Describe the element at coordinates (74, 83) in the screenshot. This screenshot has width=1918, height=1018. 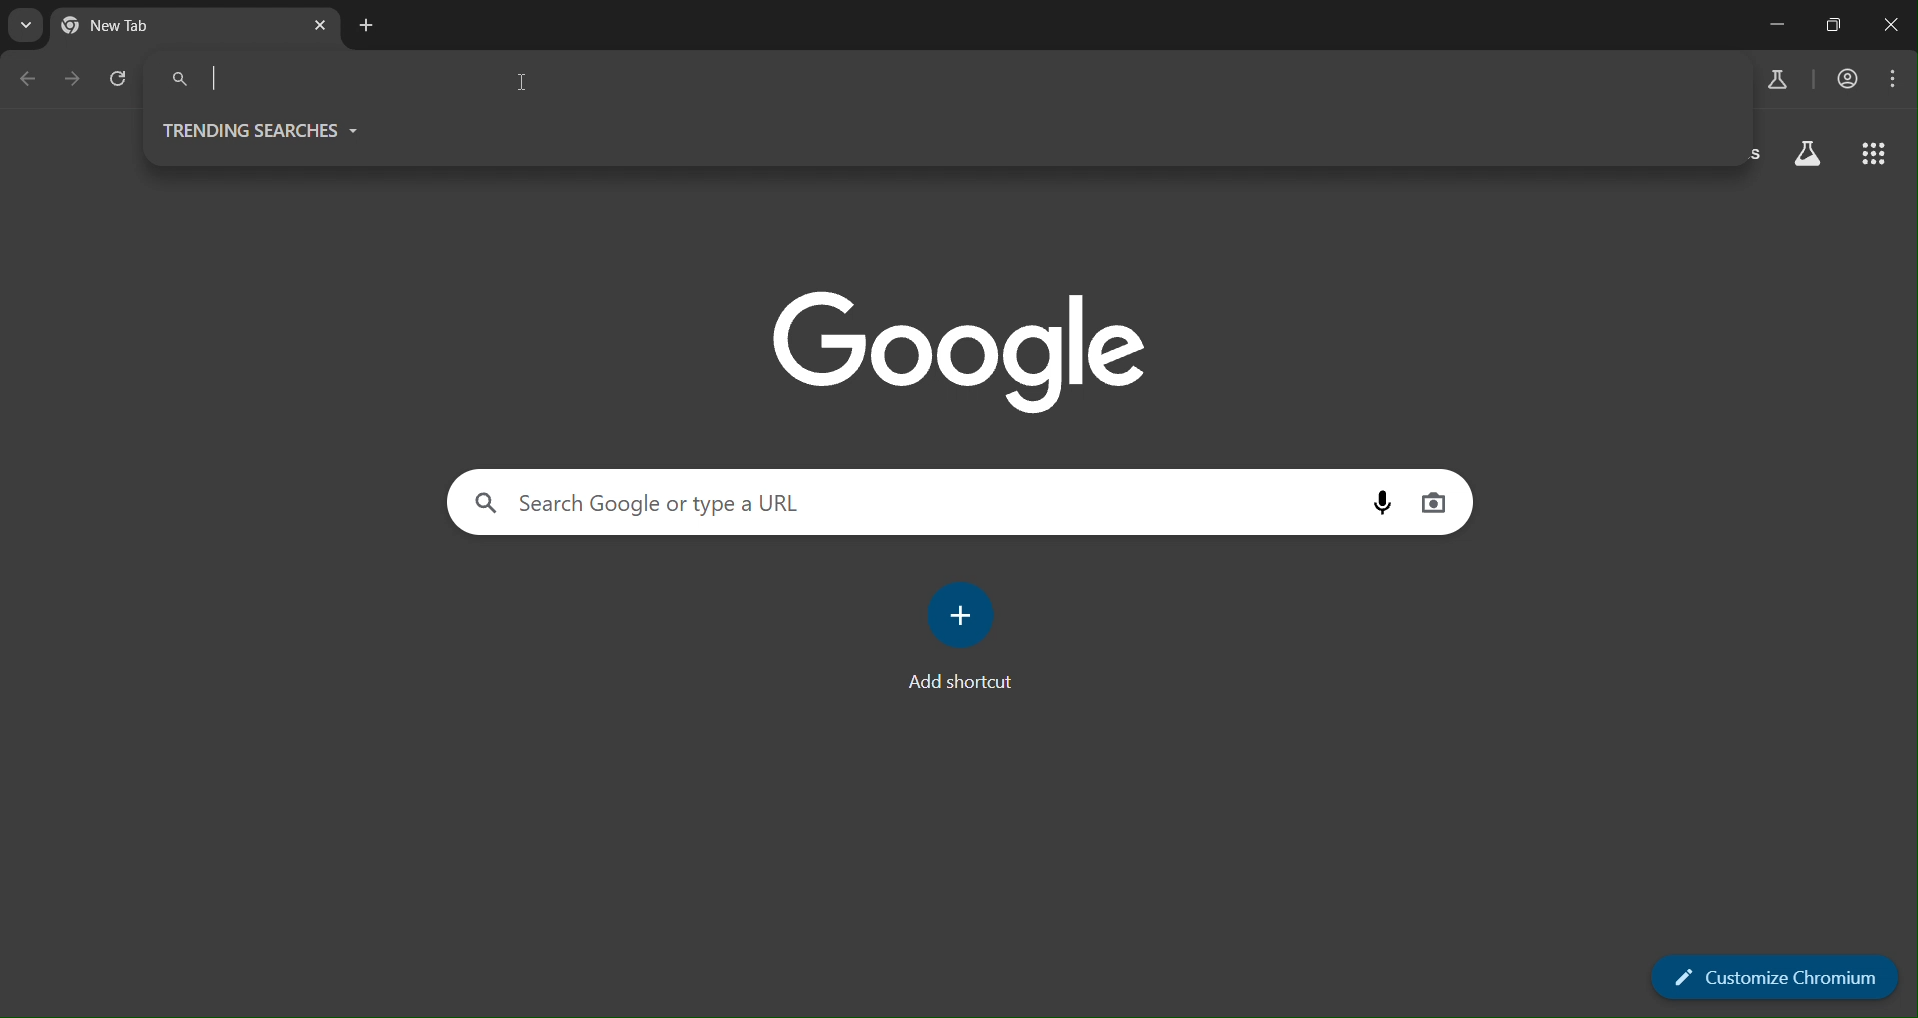
I see `go forward one page` at that location.